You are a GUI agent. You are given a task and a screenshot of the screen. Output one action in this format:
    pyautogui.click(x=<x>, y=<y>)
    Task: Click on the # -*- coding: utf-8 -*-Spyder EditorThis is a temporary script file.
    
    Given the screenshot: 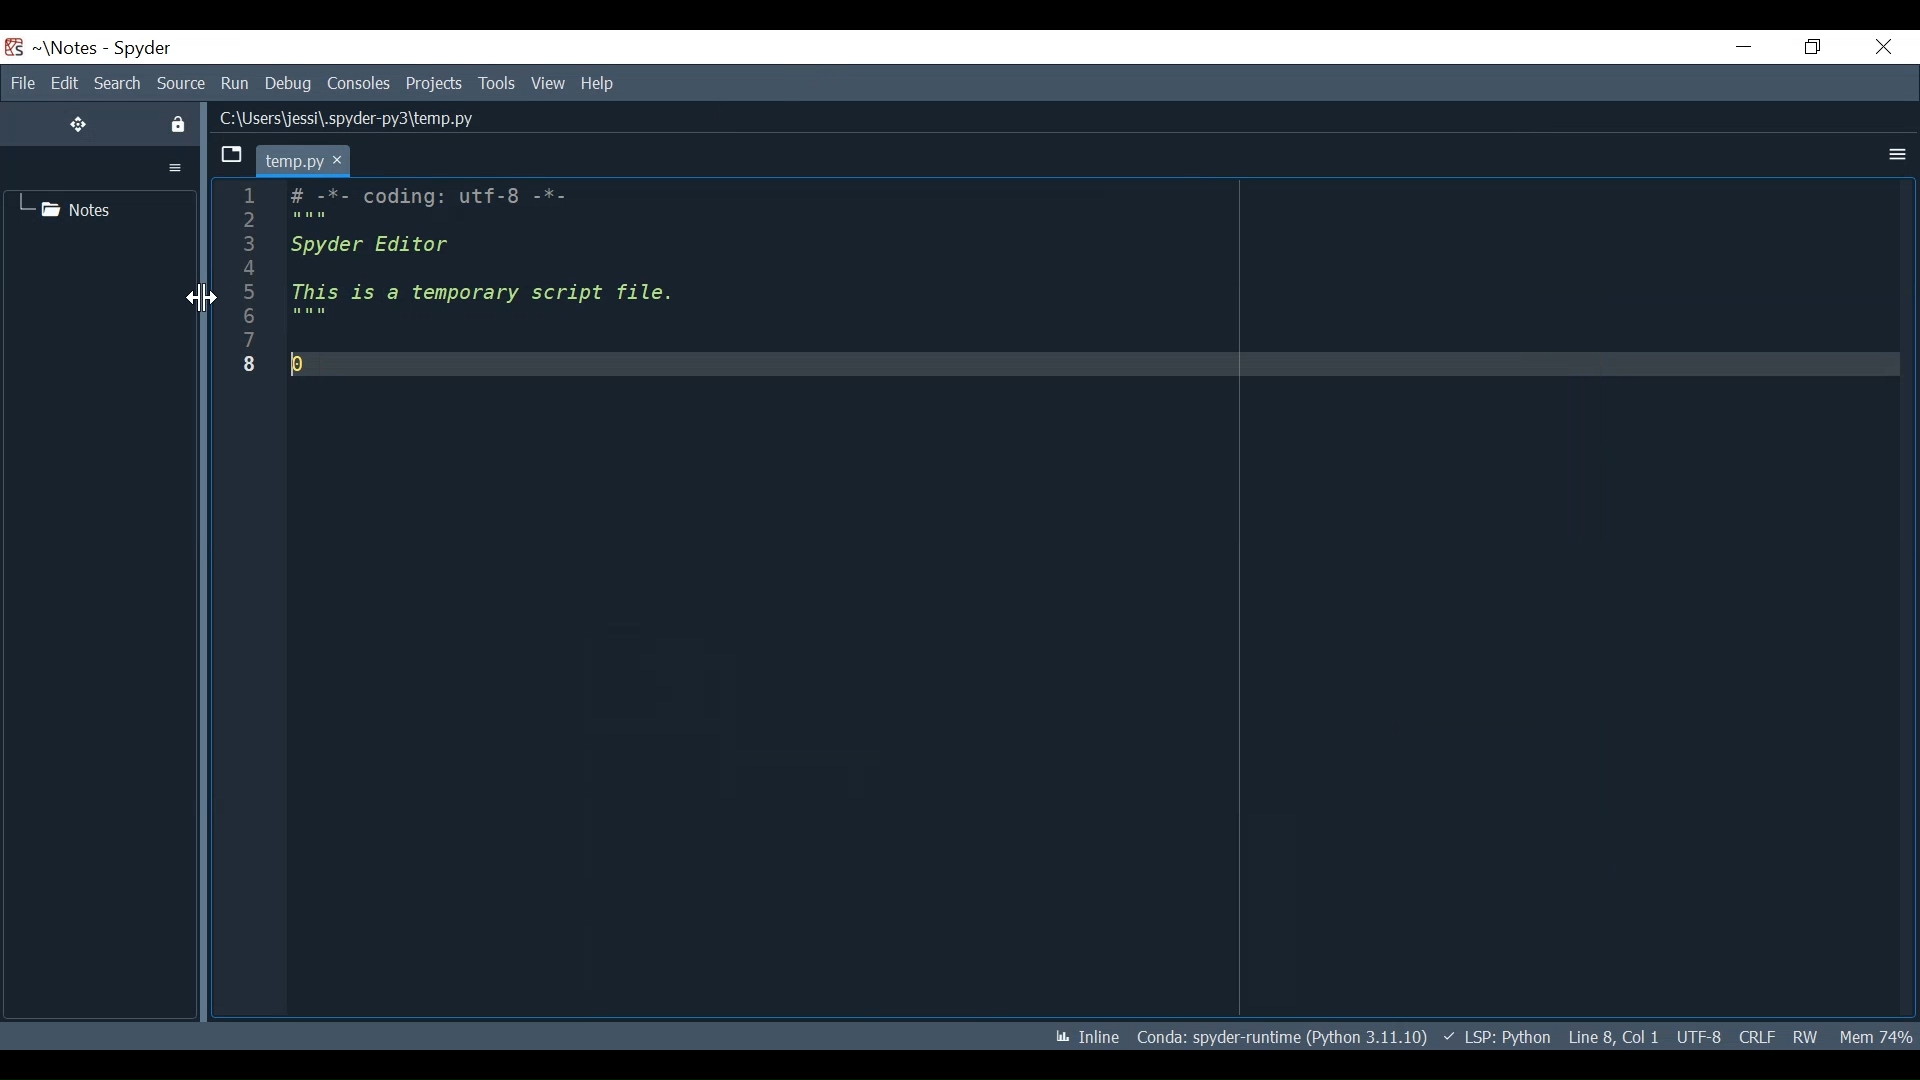 What is the action you would take?
    pyautogui.click(x=766, y=298)
    